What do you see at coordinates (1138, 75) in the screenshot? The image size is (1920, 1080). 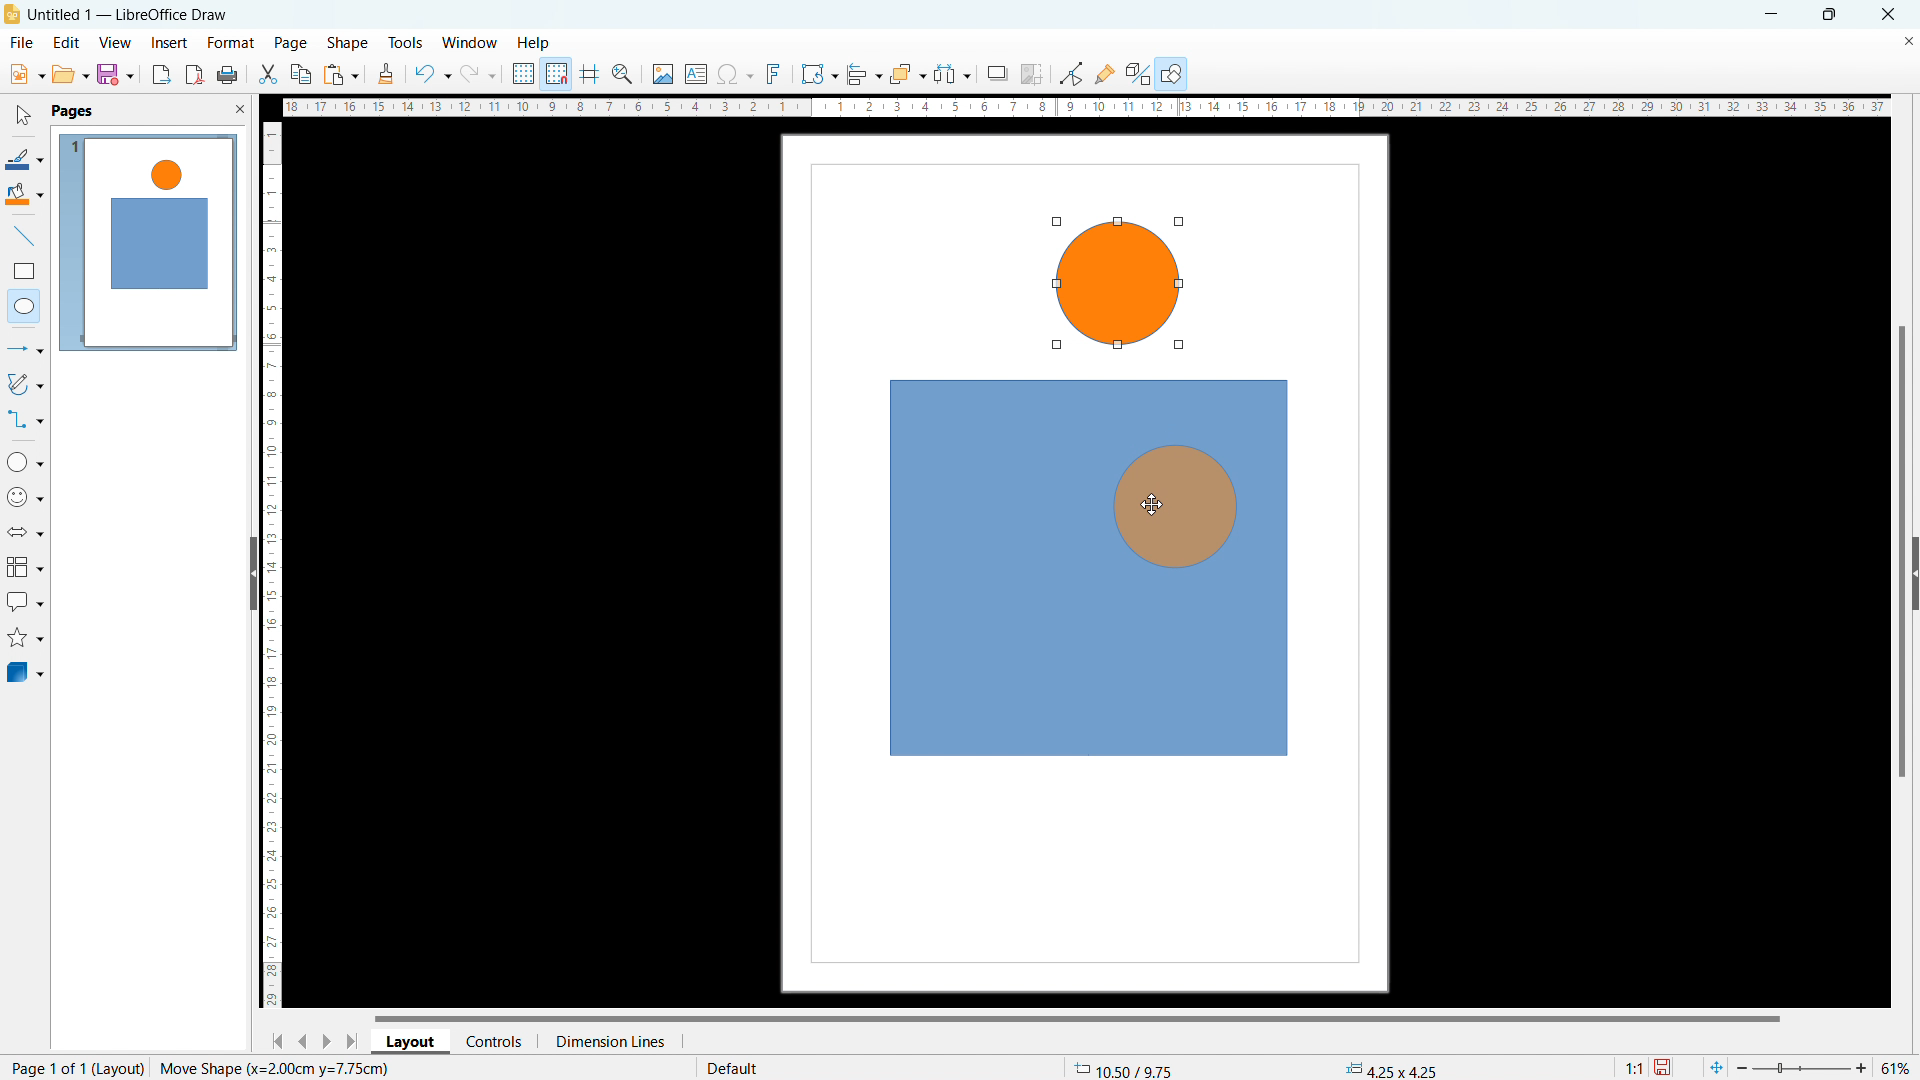 I see `show extrusion` at bounding box center [1138, 75].